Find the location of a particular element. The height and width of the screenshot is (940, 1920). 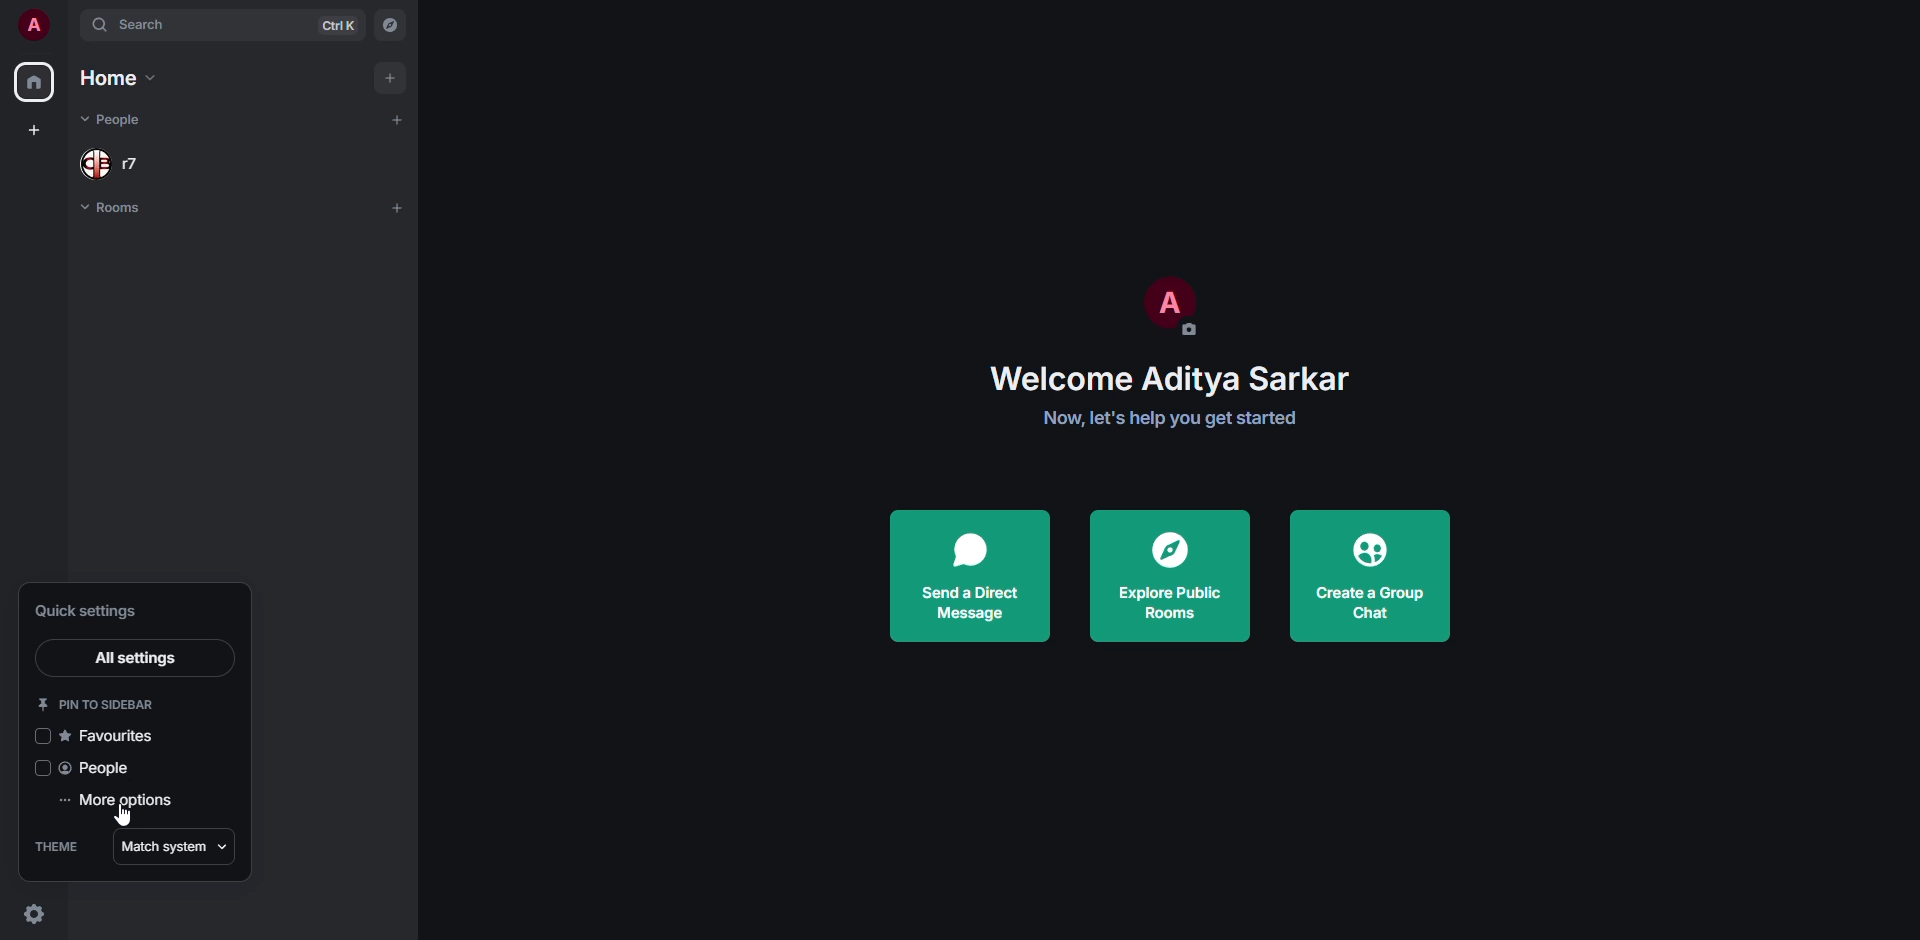

more options is located at coordinates (124, 800).